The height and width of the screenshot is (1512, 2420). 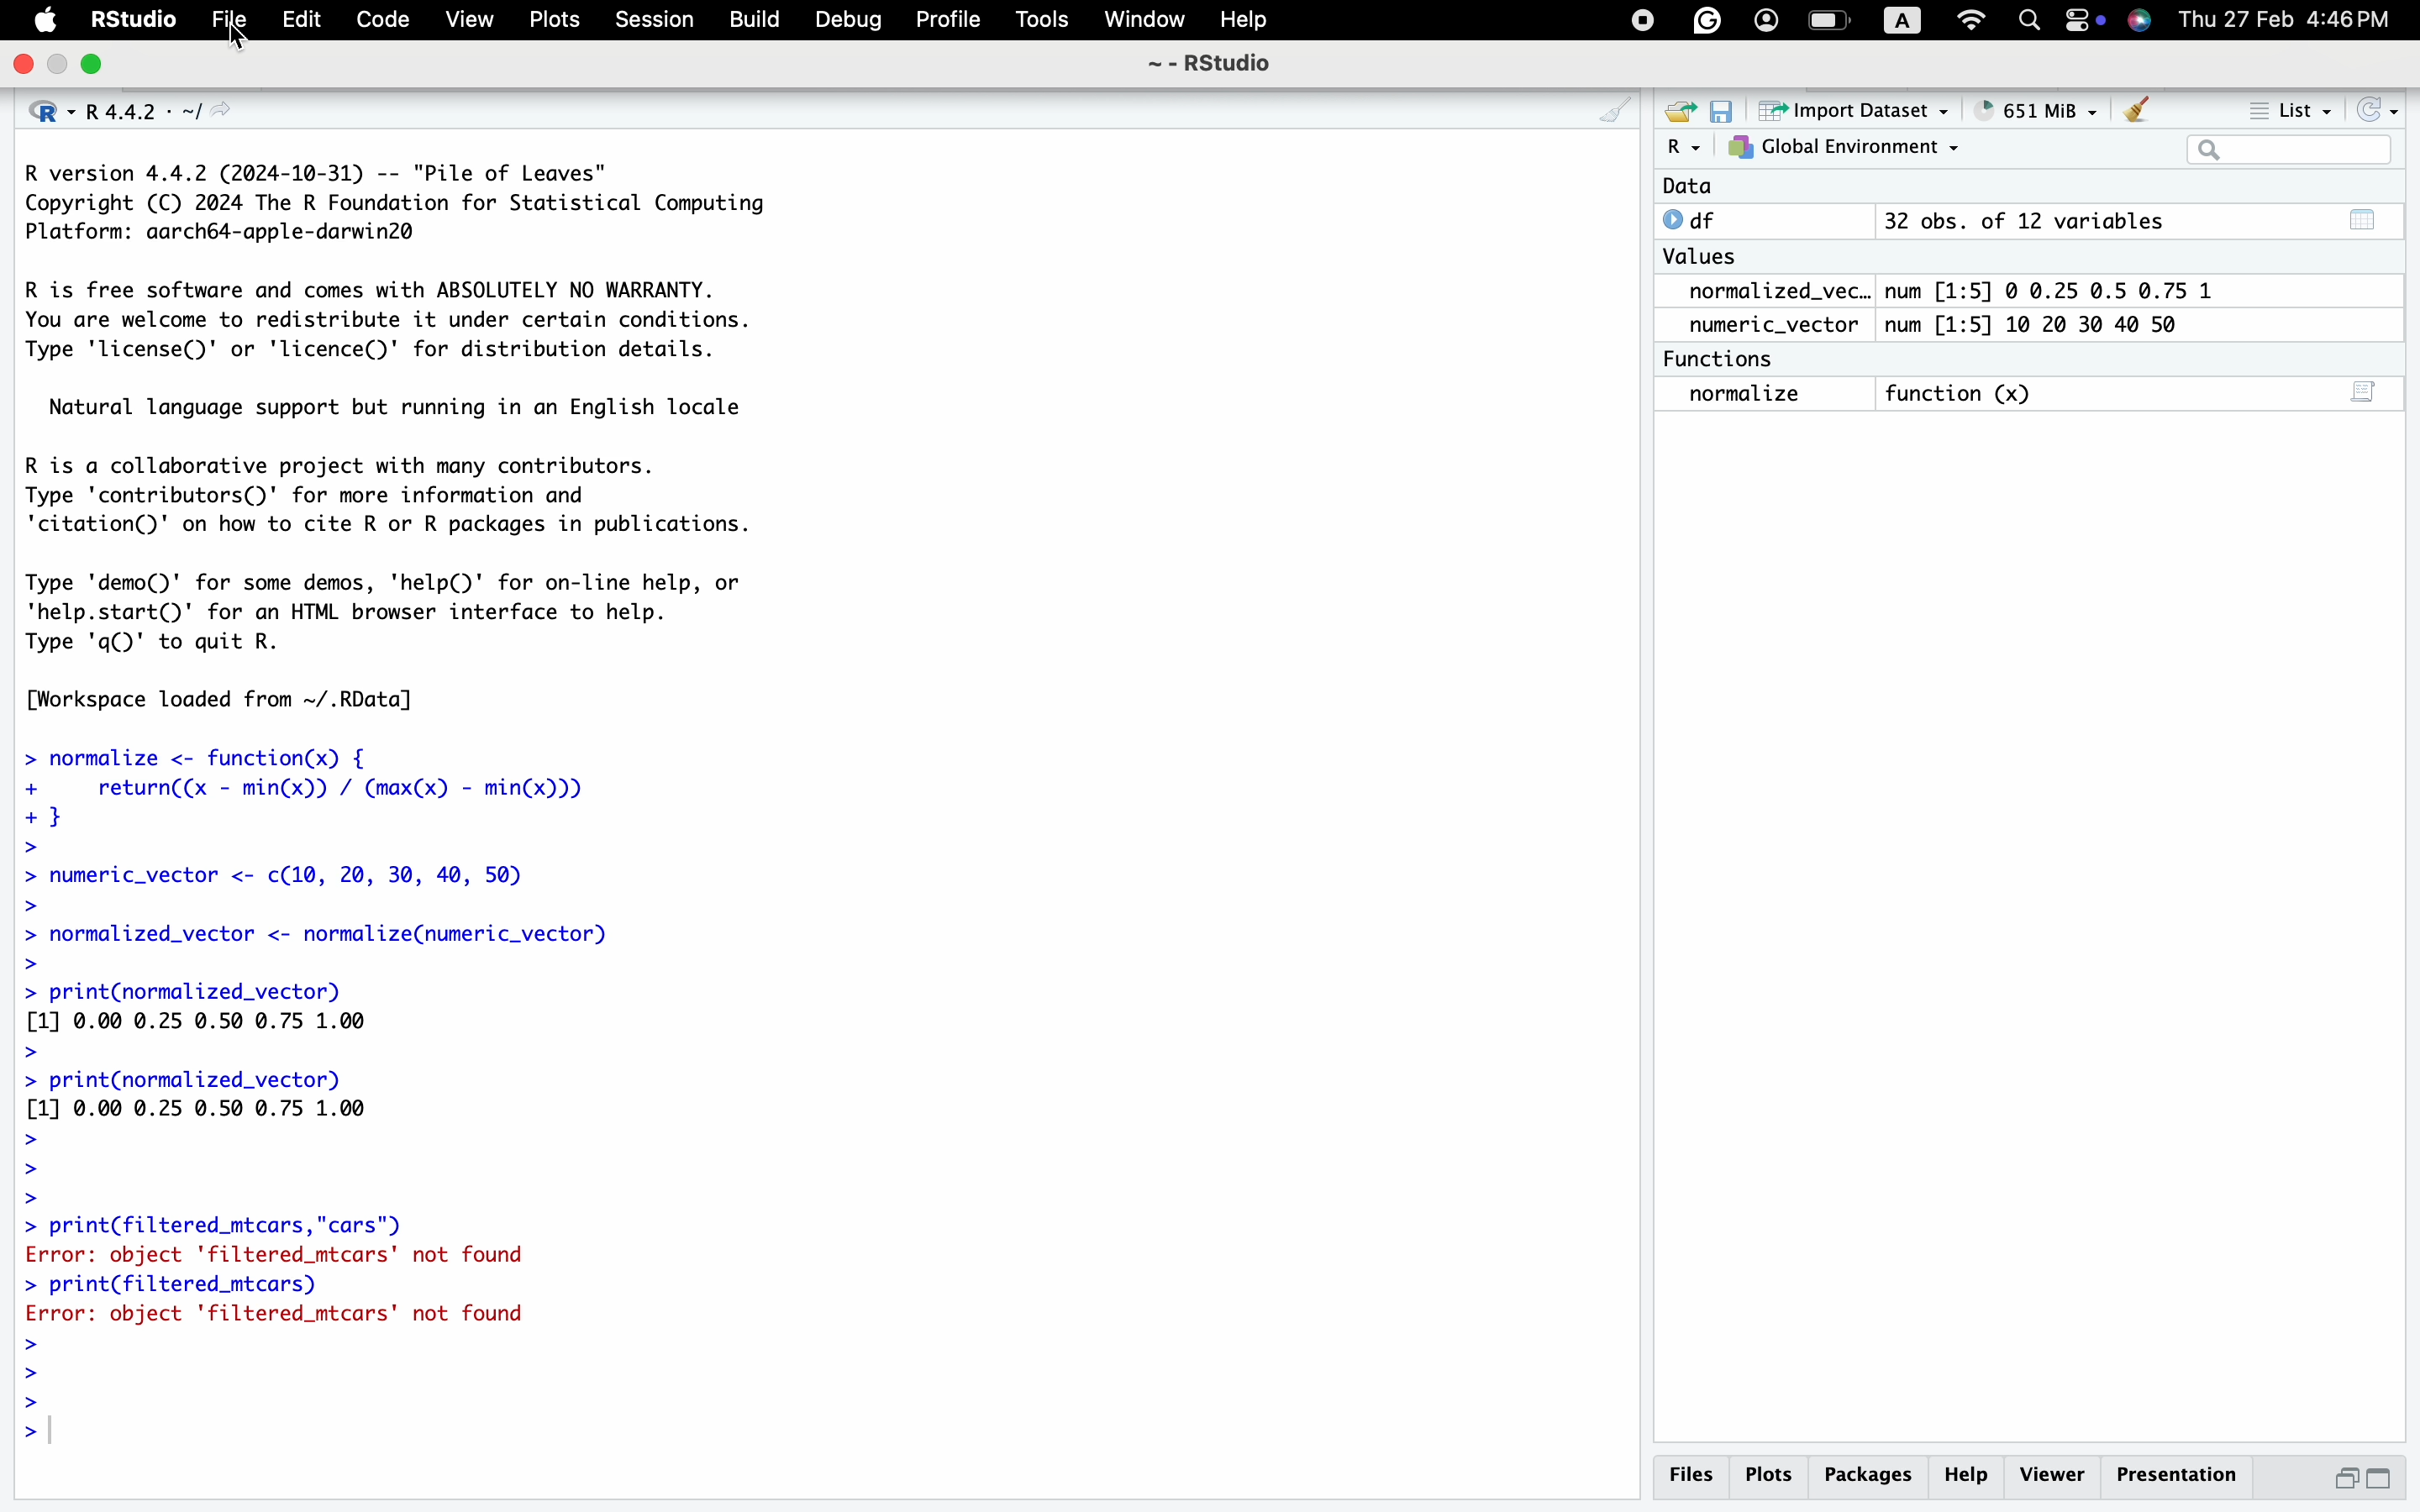 I want to click on Profile, so click(x=942, y=20).